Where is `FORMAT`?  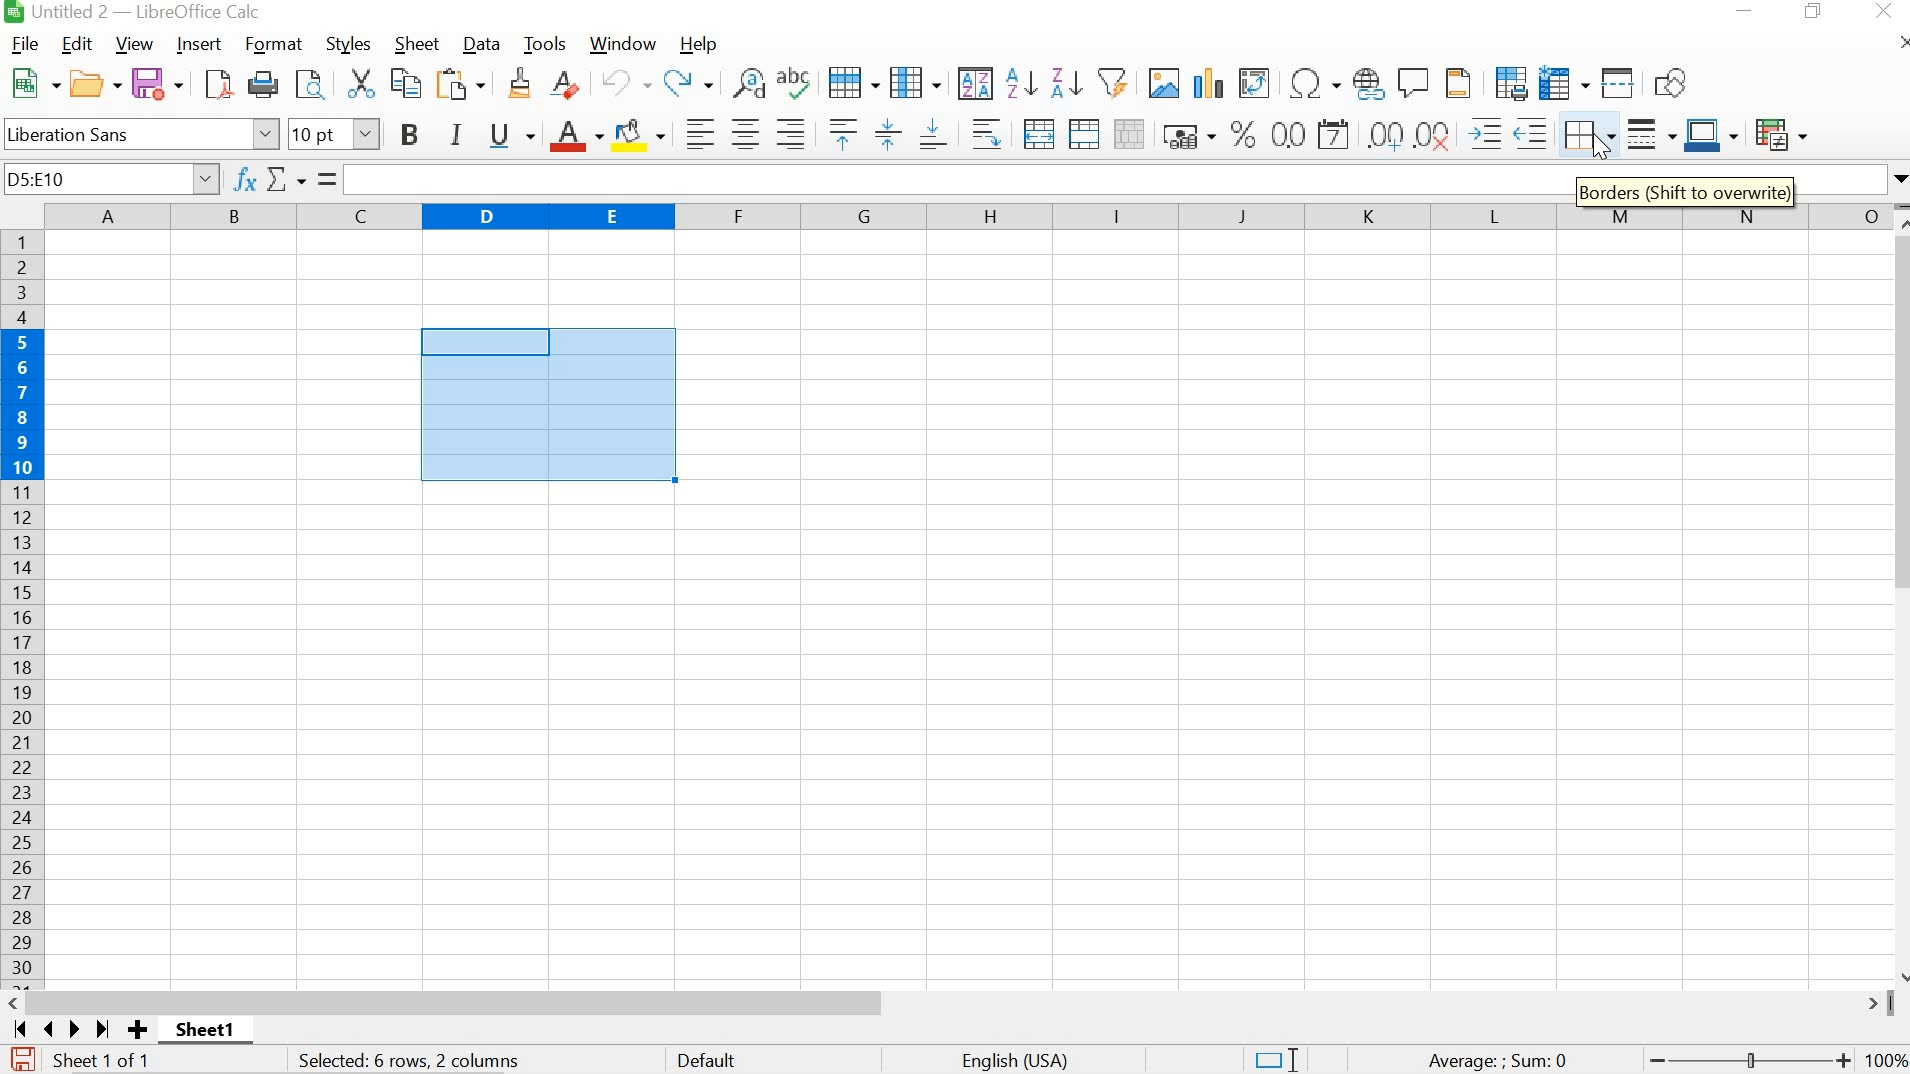 FORMAT is located at coordinates (271, 44).